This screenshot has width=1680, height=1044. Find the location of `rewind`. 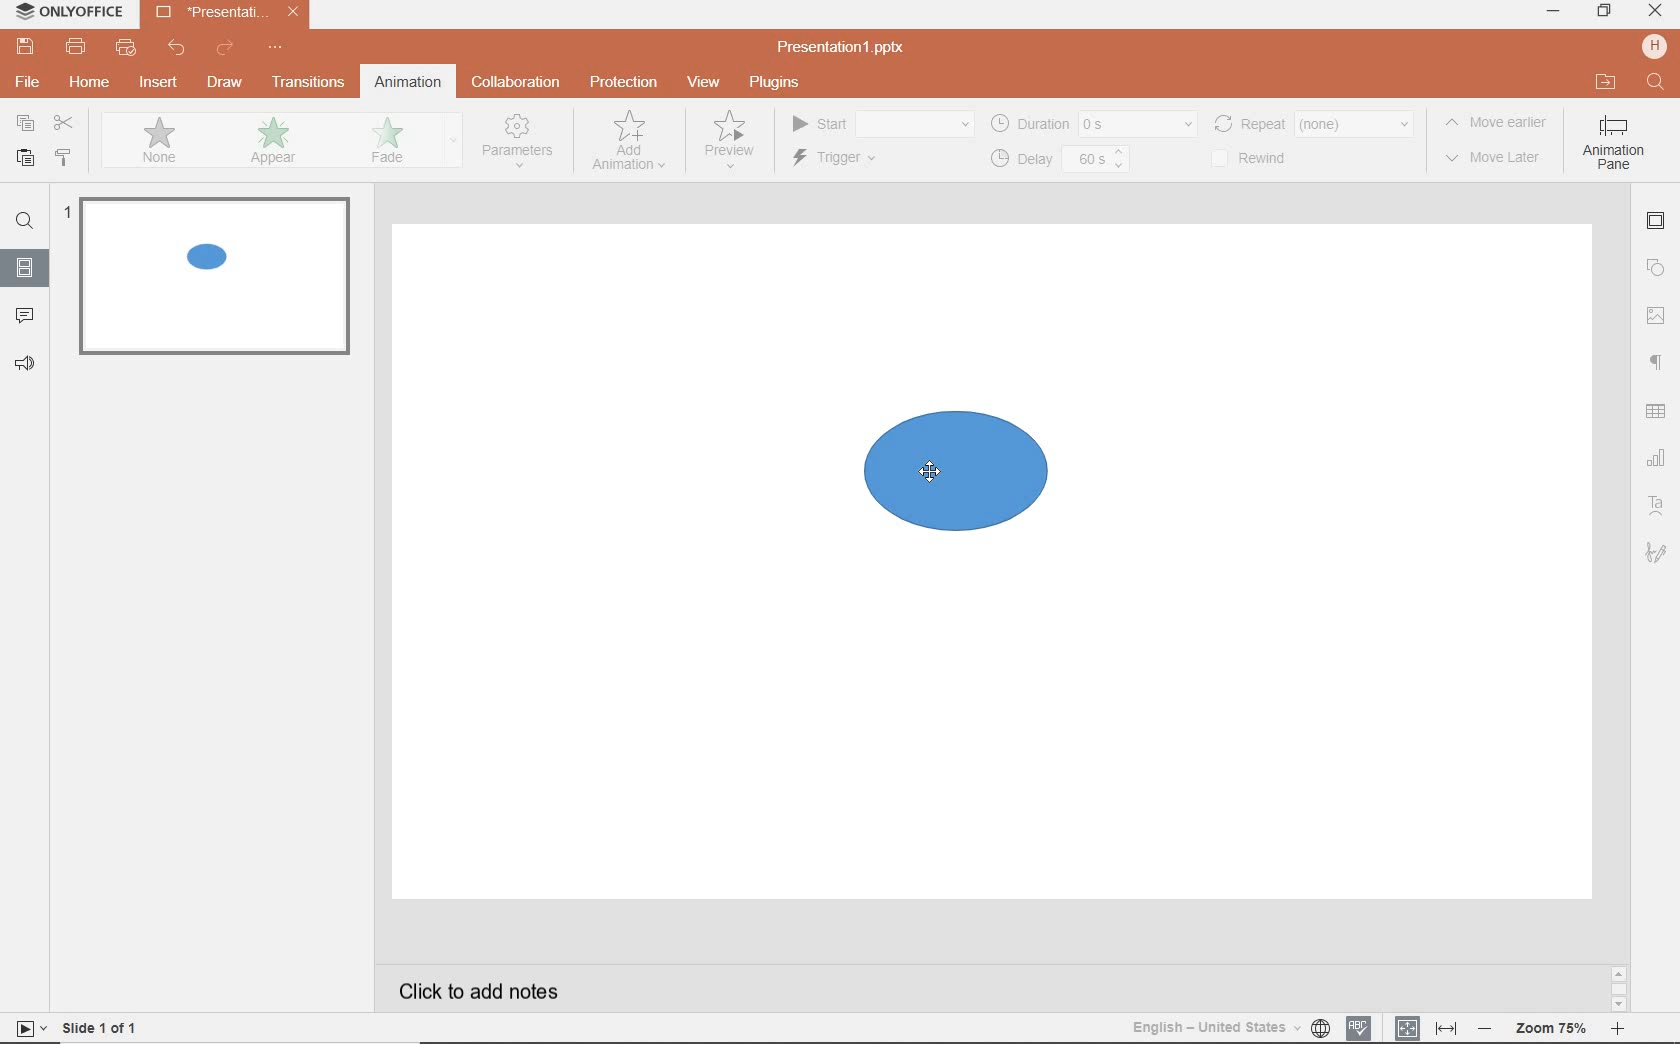

rewind is located at coordinates (1312, 122).